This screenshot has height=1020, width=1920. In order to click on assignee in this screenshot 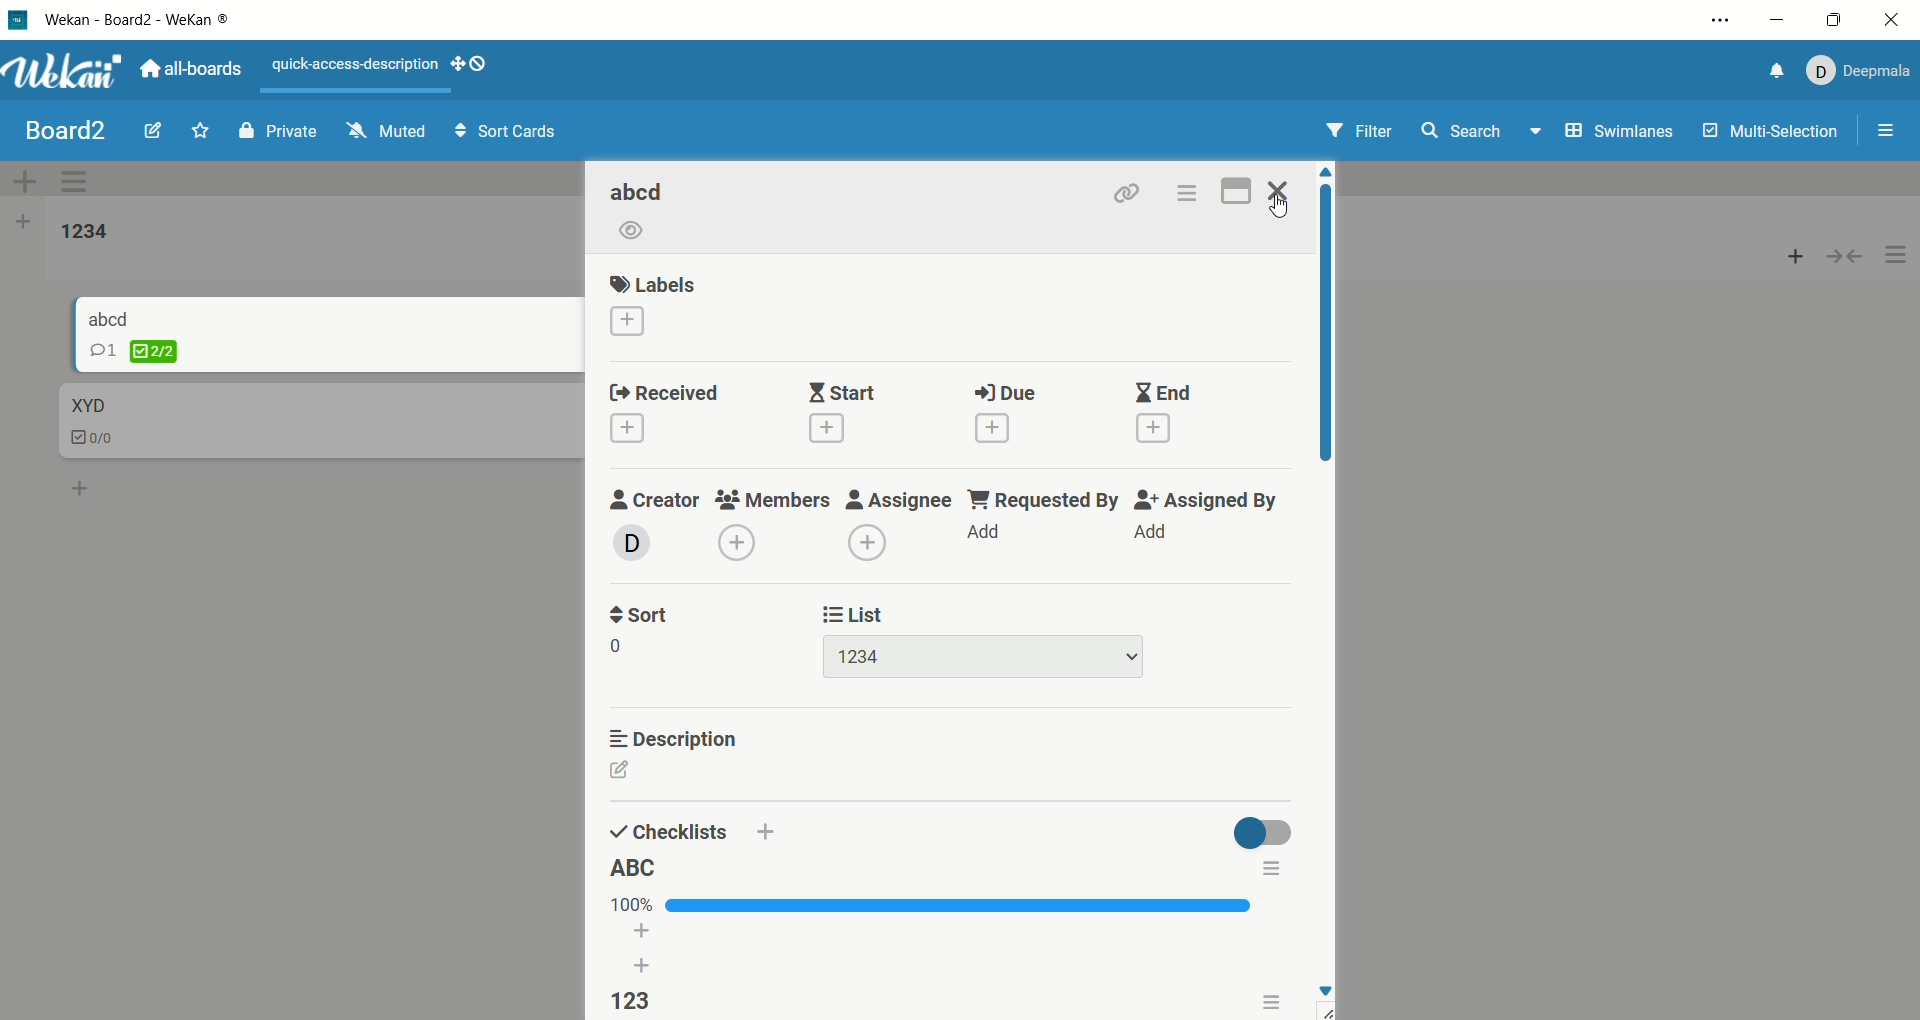, I will do `click(899, 525)`.